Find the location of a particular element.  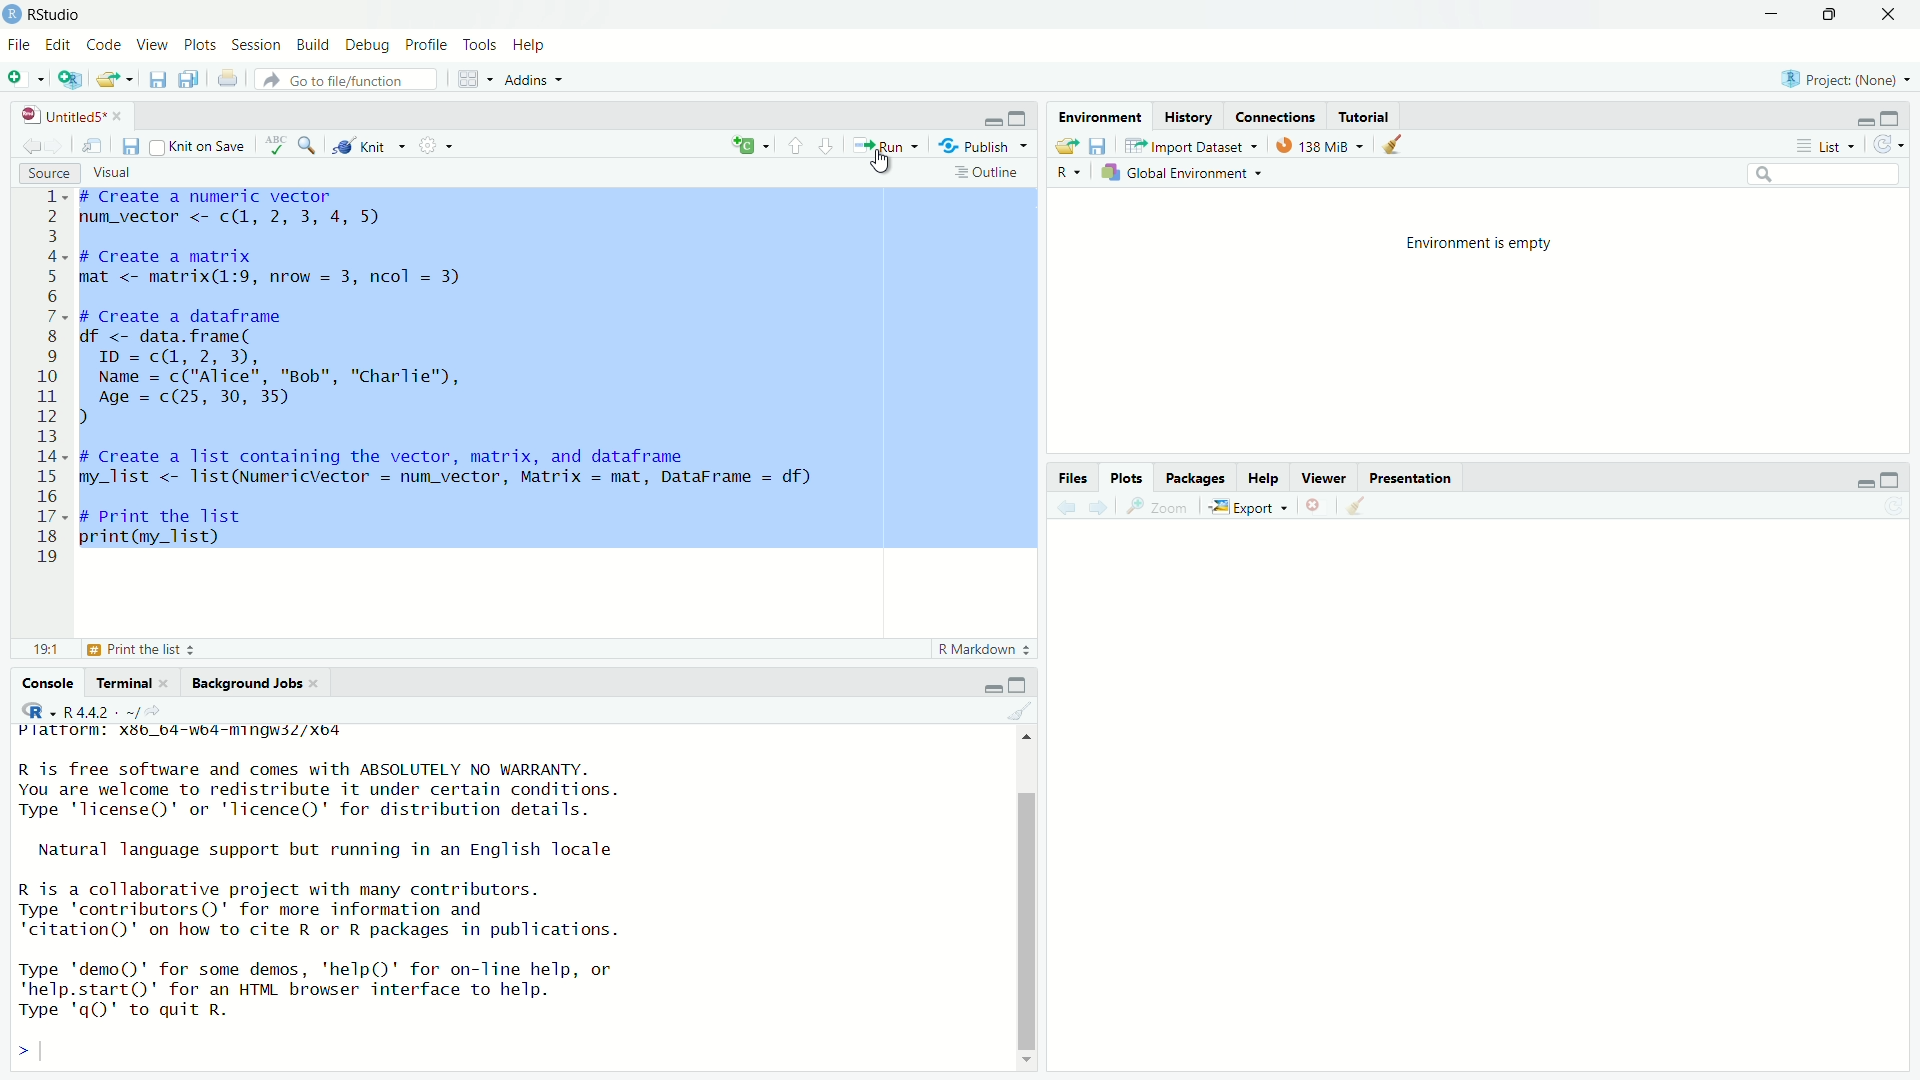

close is located at coordinates (1895, 15).